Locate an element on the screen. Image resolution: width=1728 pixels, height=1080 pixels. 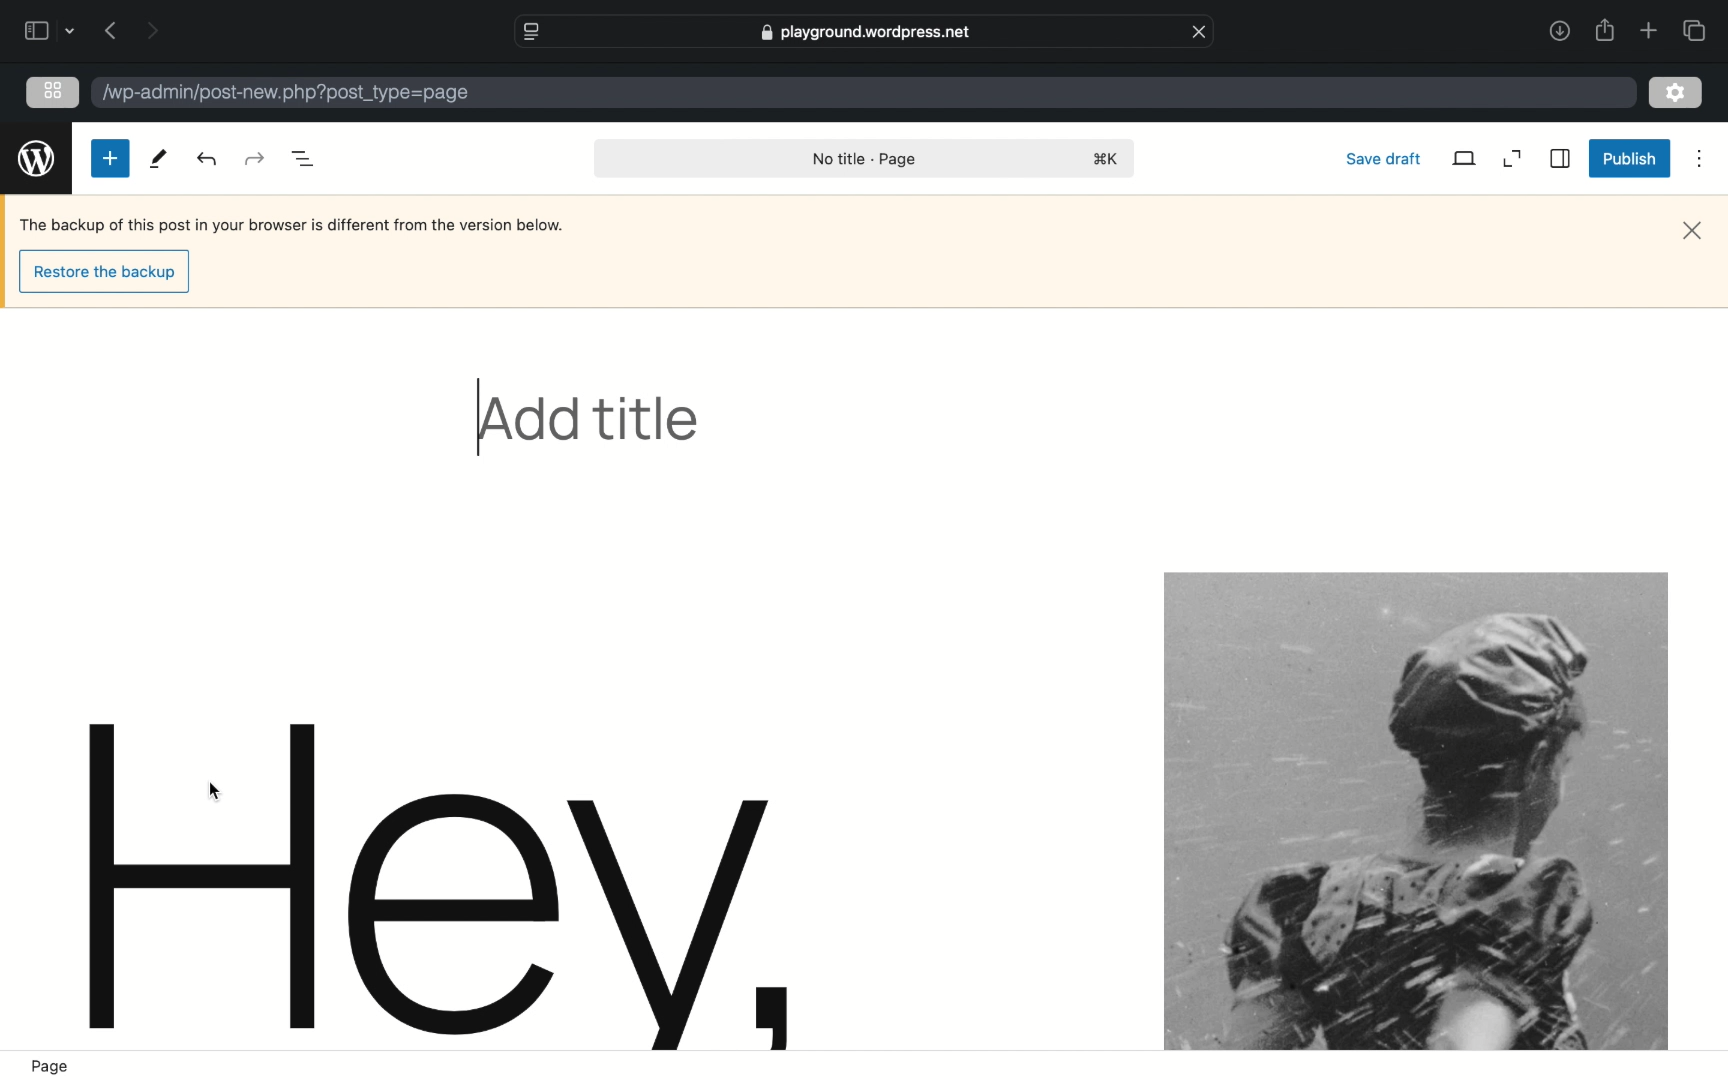
add title is located at coordinates (589, 419).